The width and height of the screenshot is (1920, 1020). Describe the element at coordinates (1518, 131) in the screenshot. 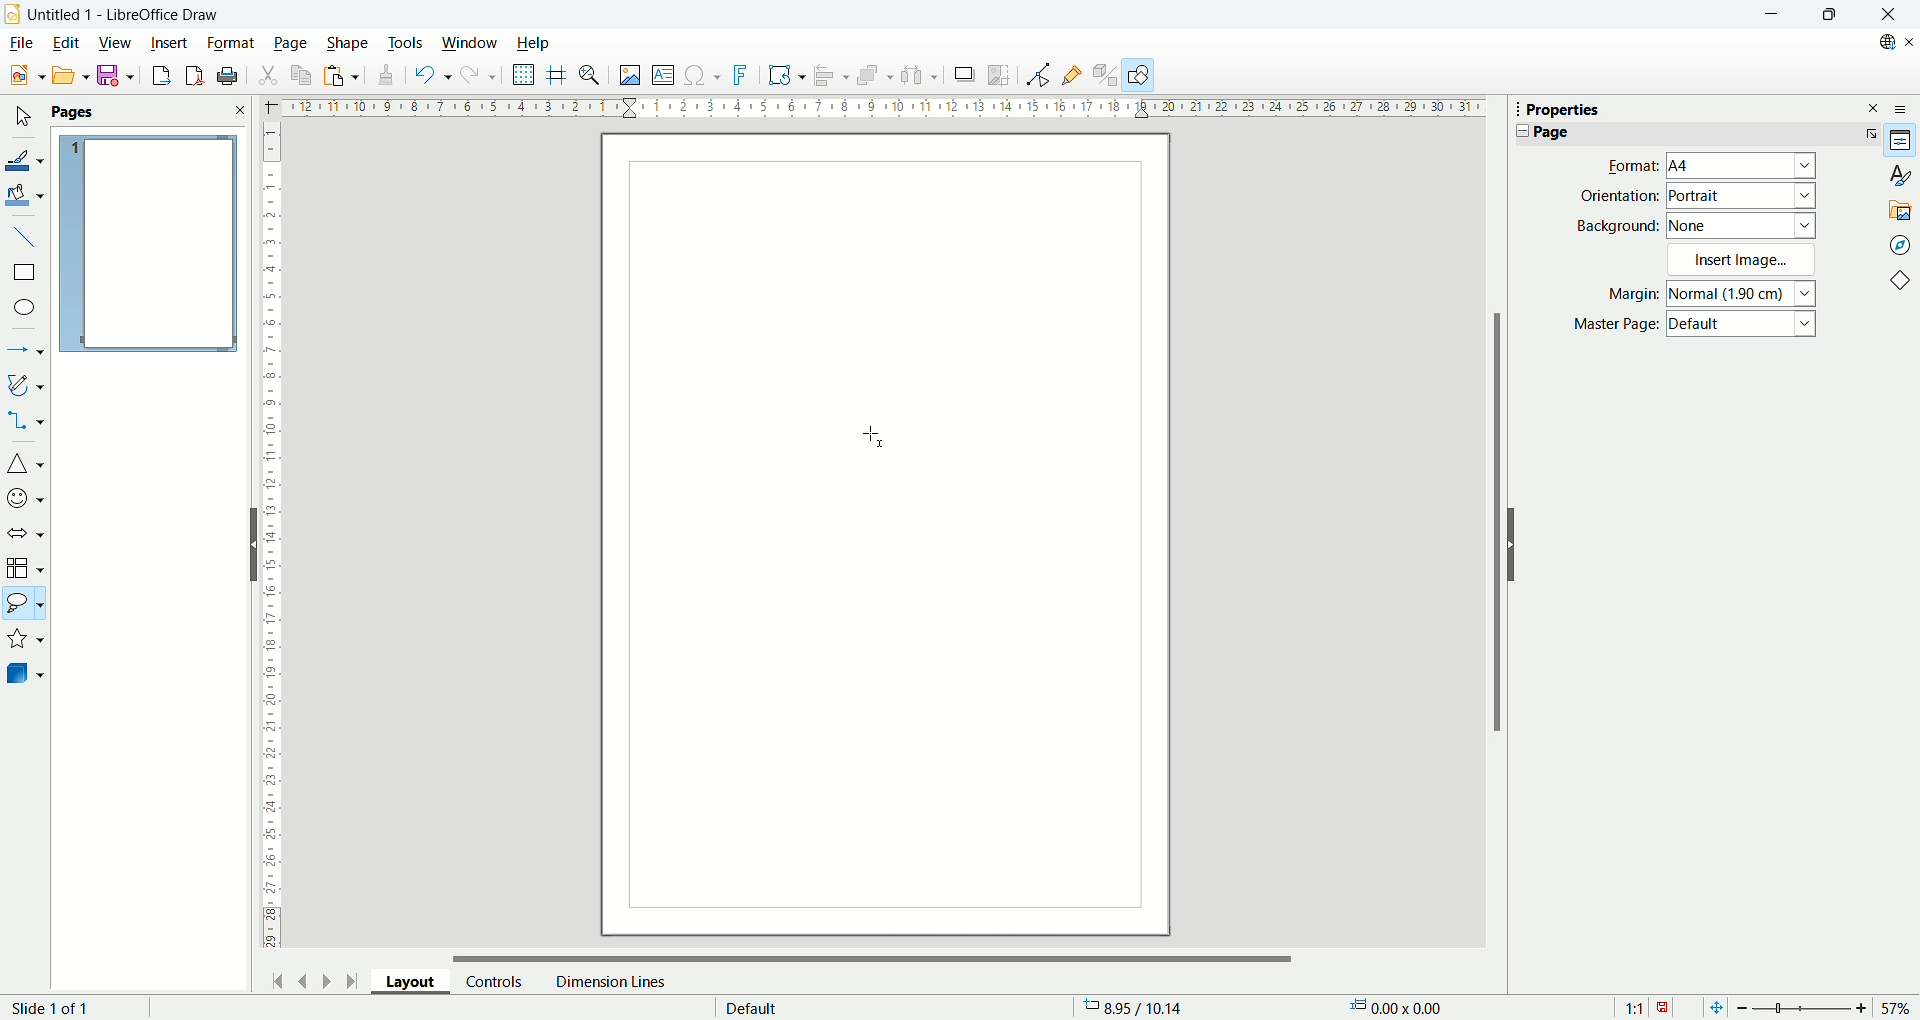

I see `Collapse` at that location.